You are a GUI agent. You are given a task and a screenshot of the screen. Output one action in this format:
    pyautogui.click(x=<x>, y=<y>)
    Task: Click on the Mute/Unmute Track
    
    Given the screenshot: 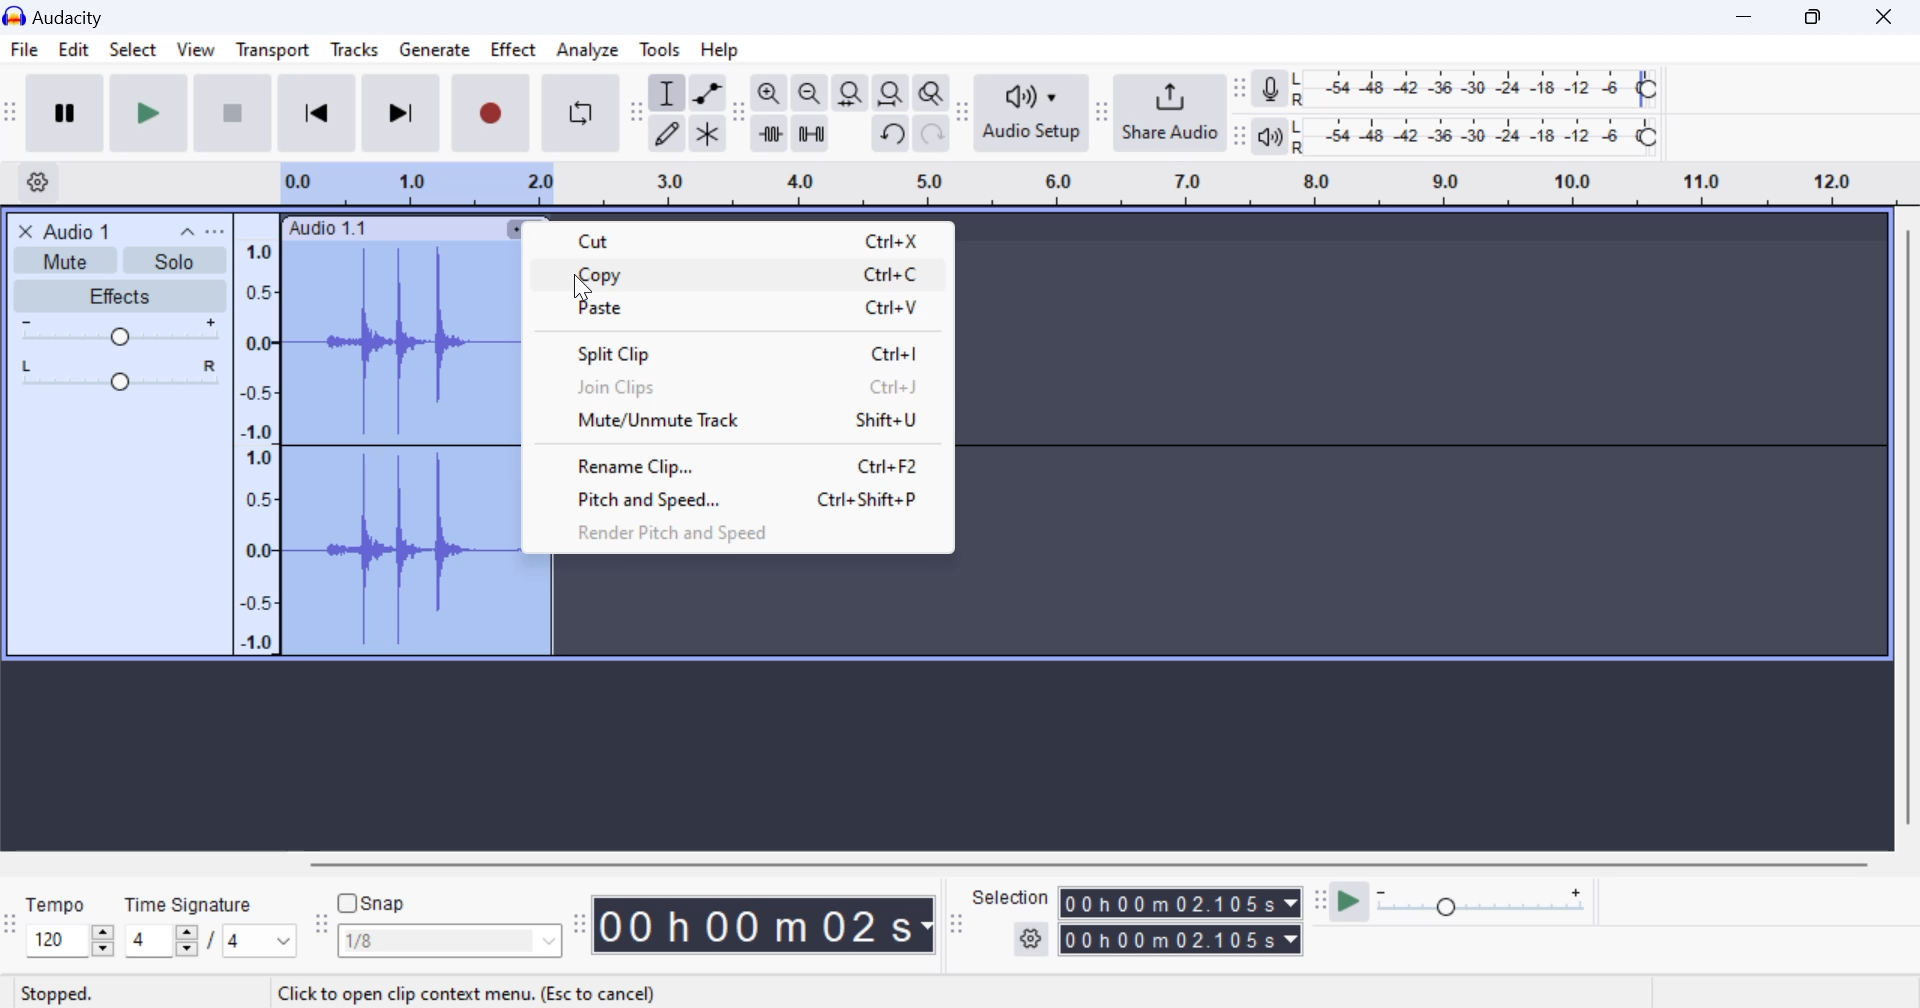 What is the action you would take?
    pyautogui.click(x=728, y=423)
    